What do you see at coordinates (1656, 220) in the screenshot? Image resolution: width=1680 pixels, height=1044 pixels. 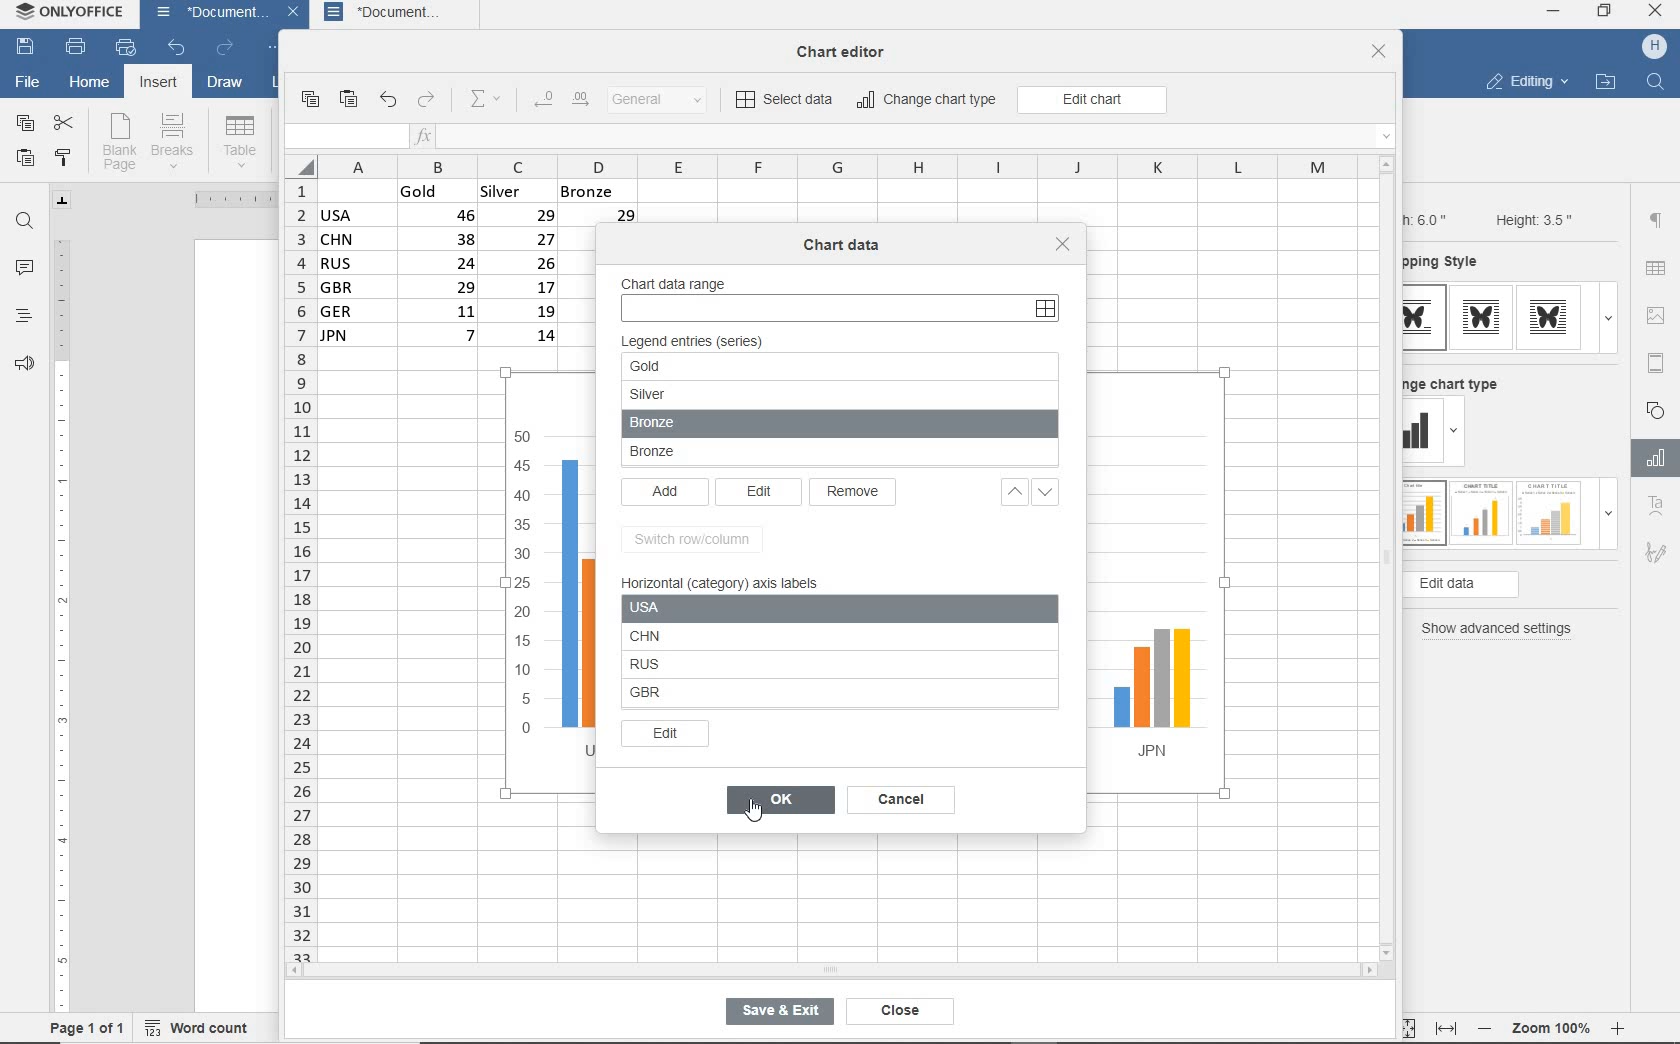 I see `paragraph settings` at bounding box center [1656, 220].